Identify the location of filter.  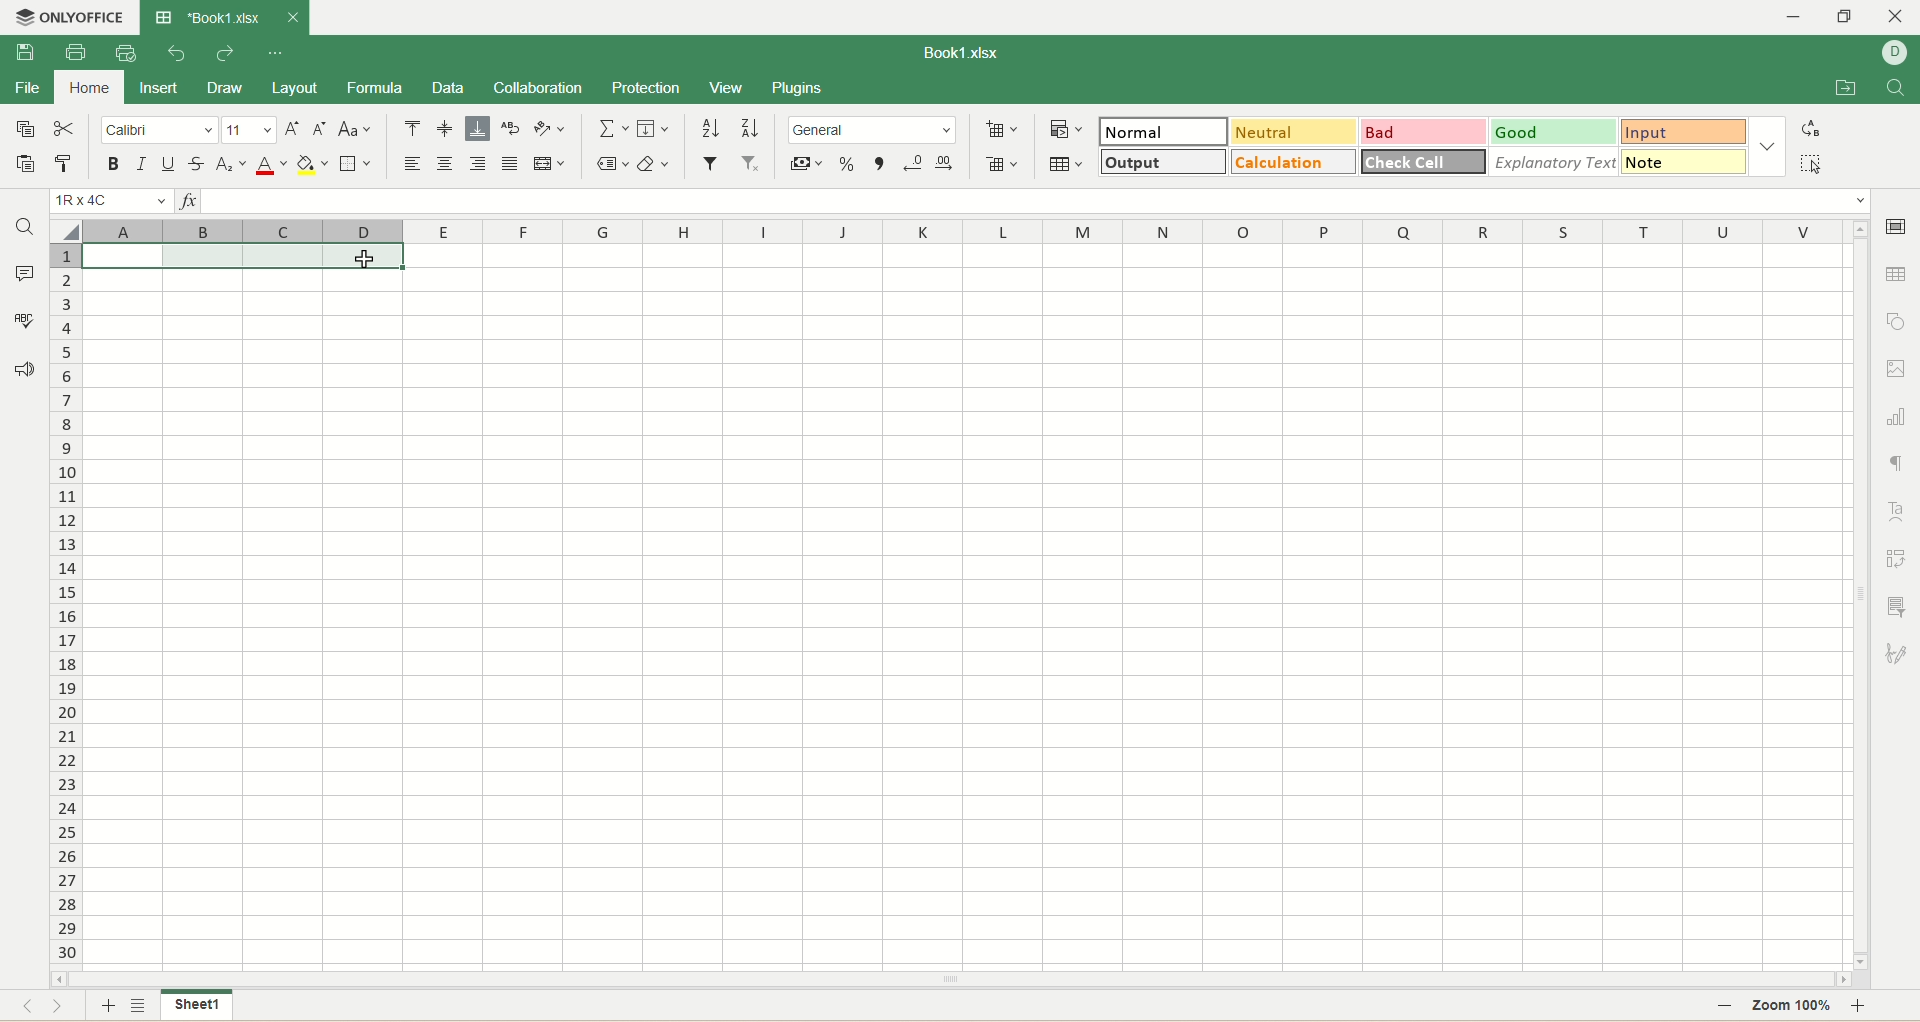
(710, 162).